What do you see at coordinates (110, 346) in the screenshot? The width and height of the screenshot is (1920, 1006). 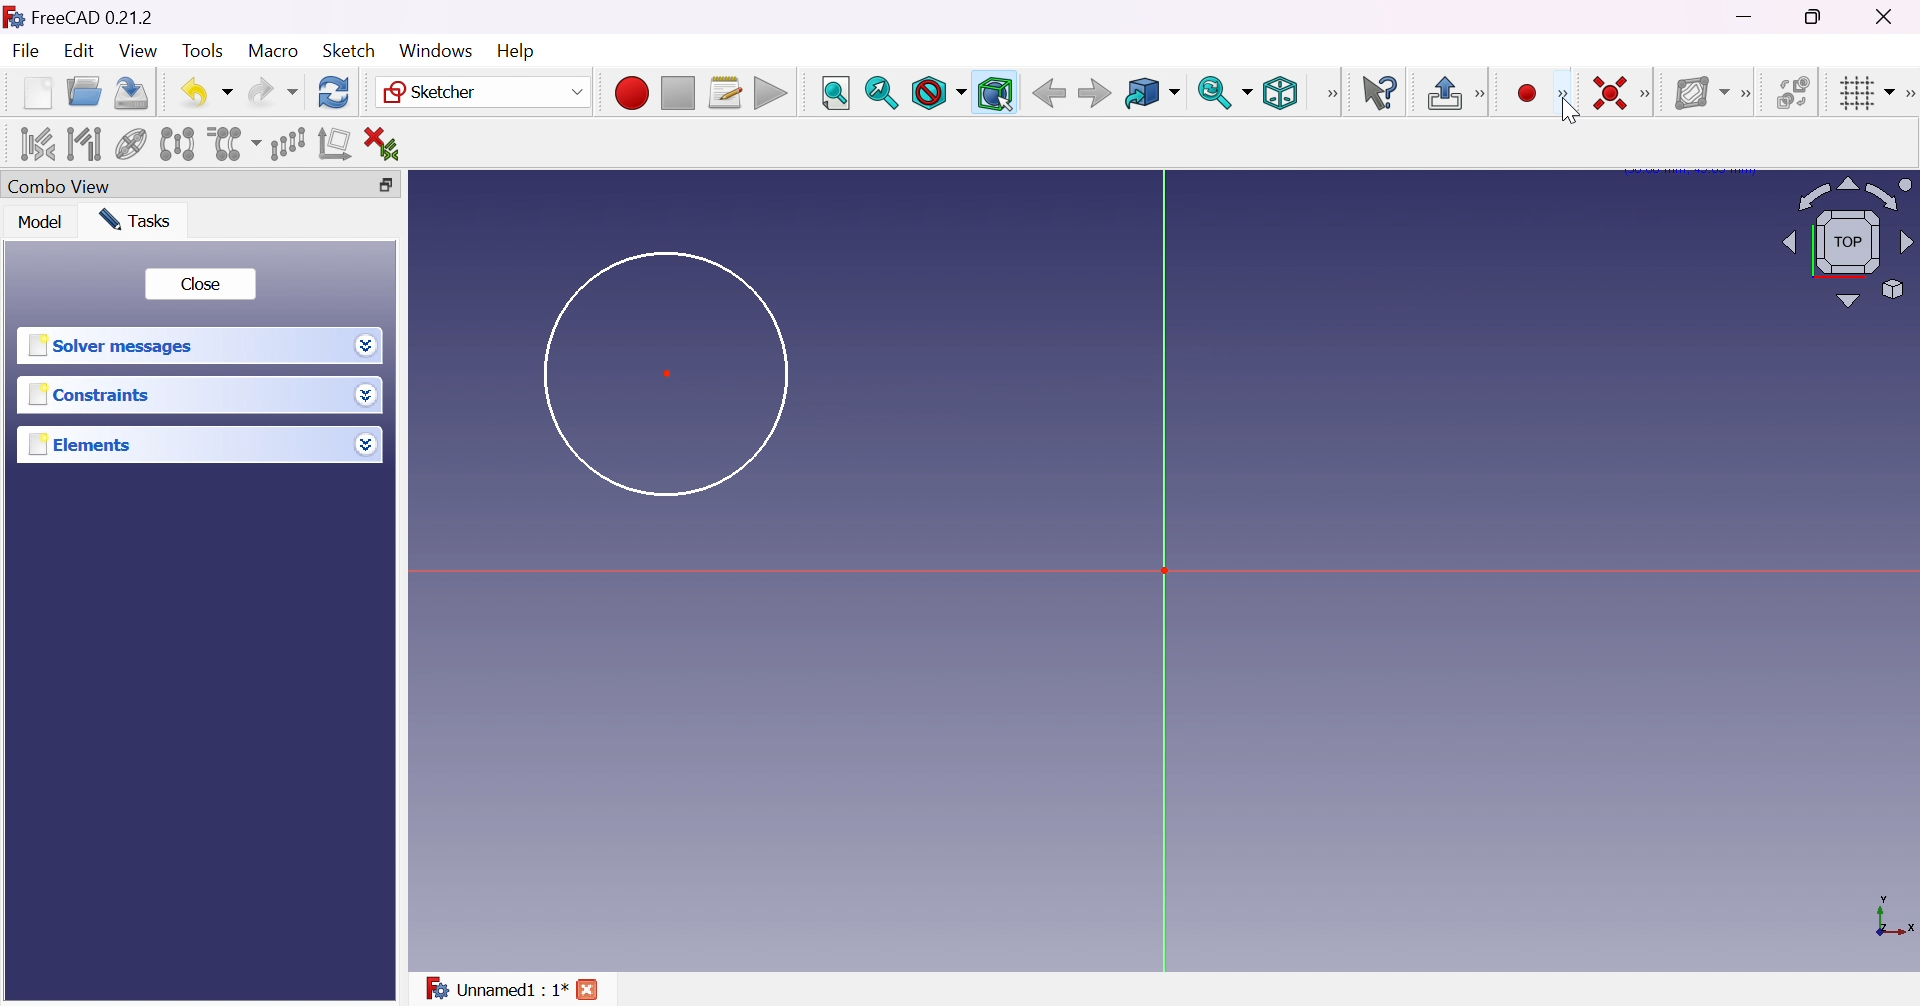 I see `Solver messages` at bounding box center [110, 346].